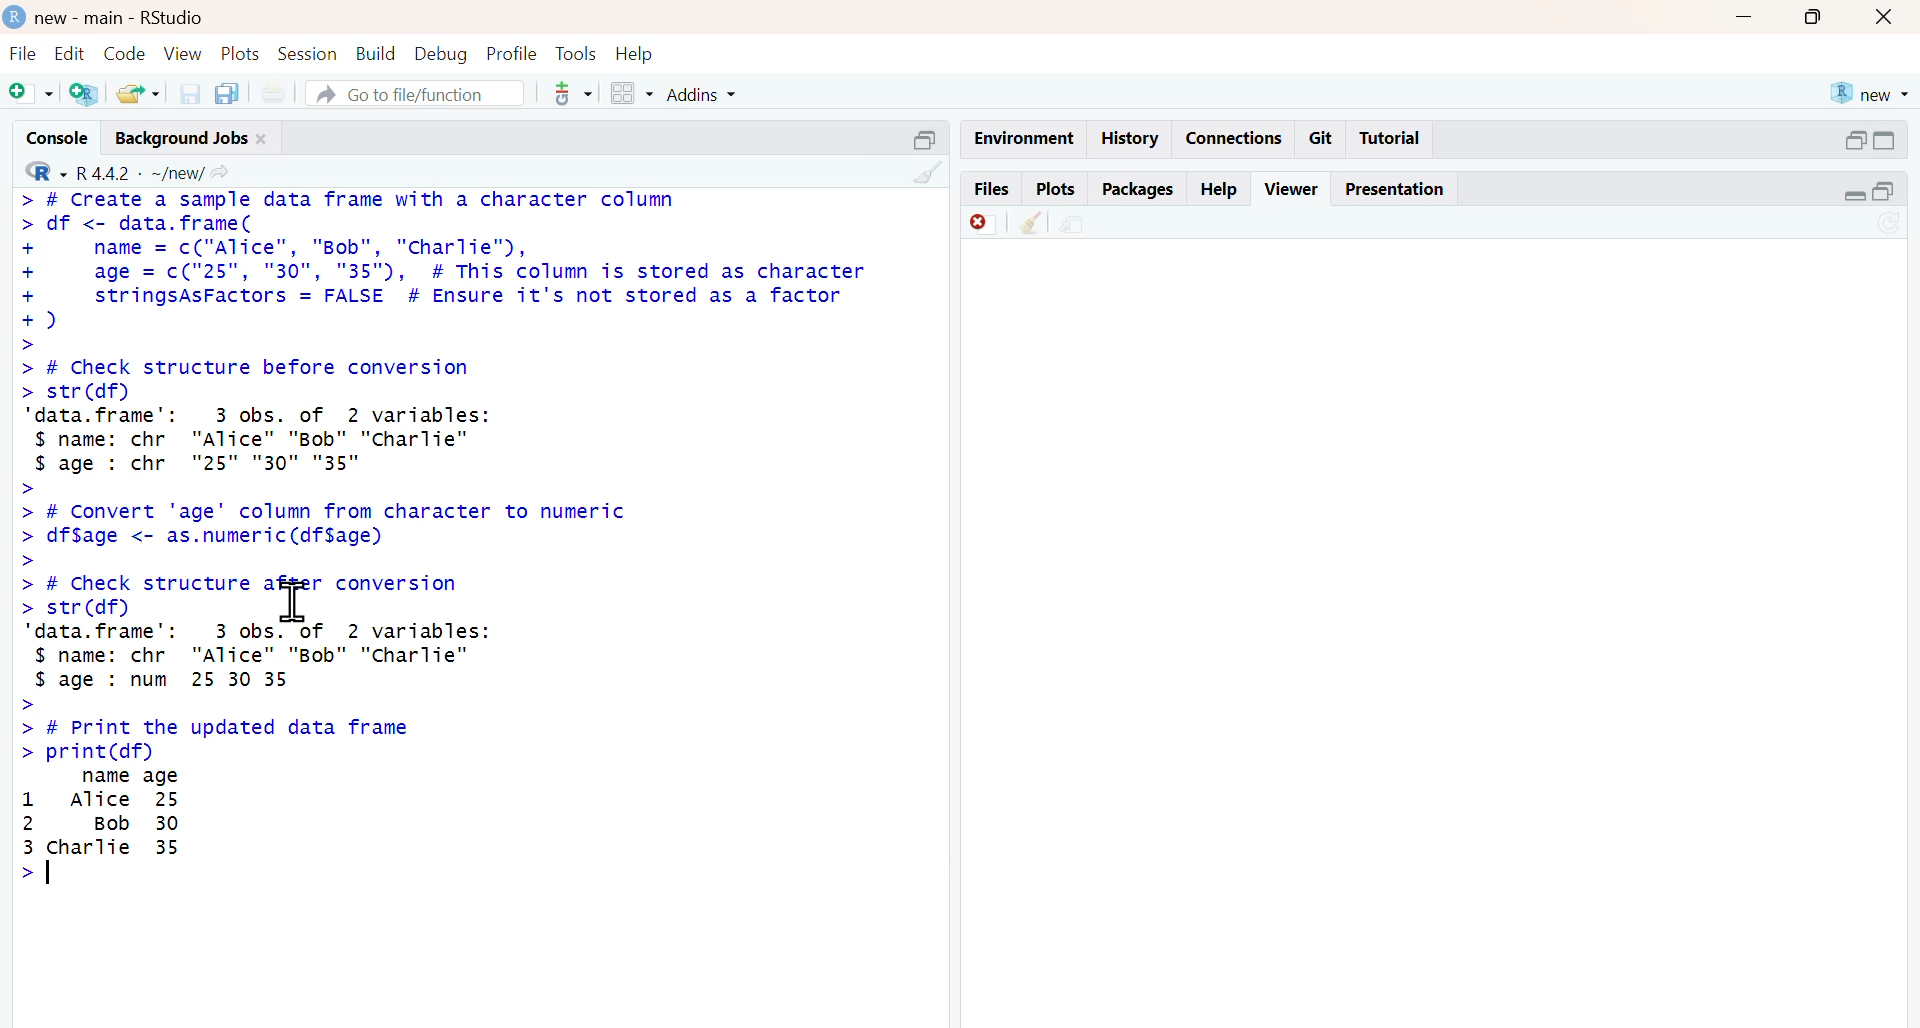 Image resolution: width=1920 pixels, height=1028 pixels. Describe the element at coordinates (414, 94) in the screenshot. I see `go to file/function` at that location.